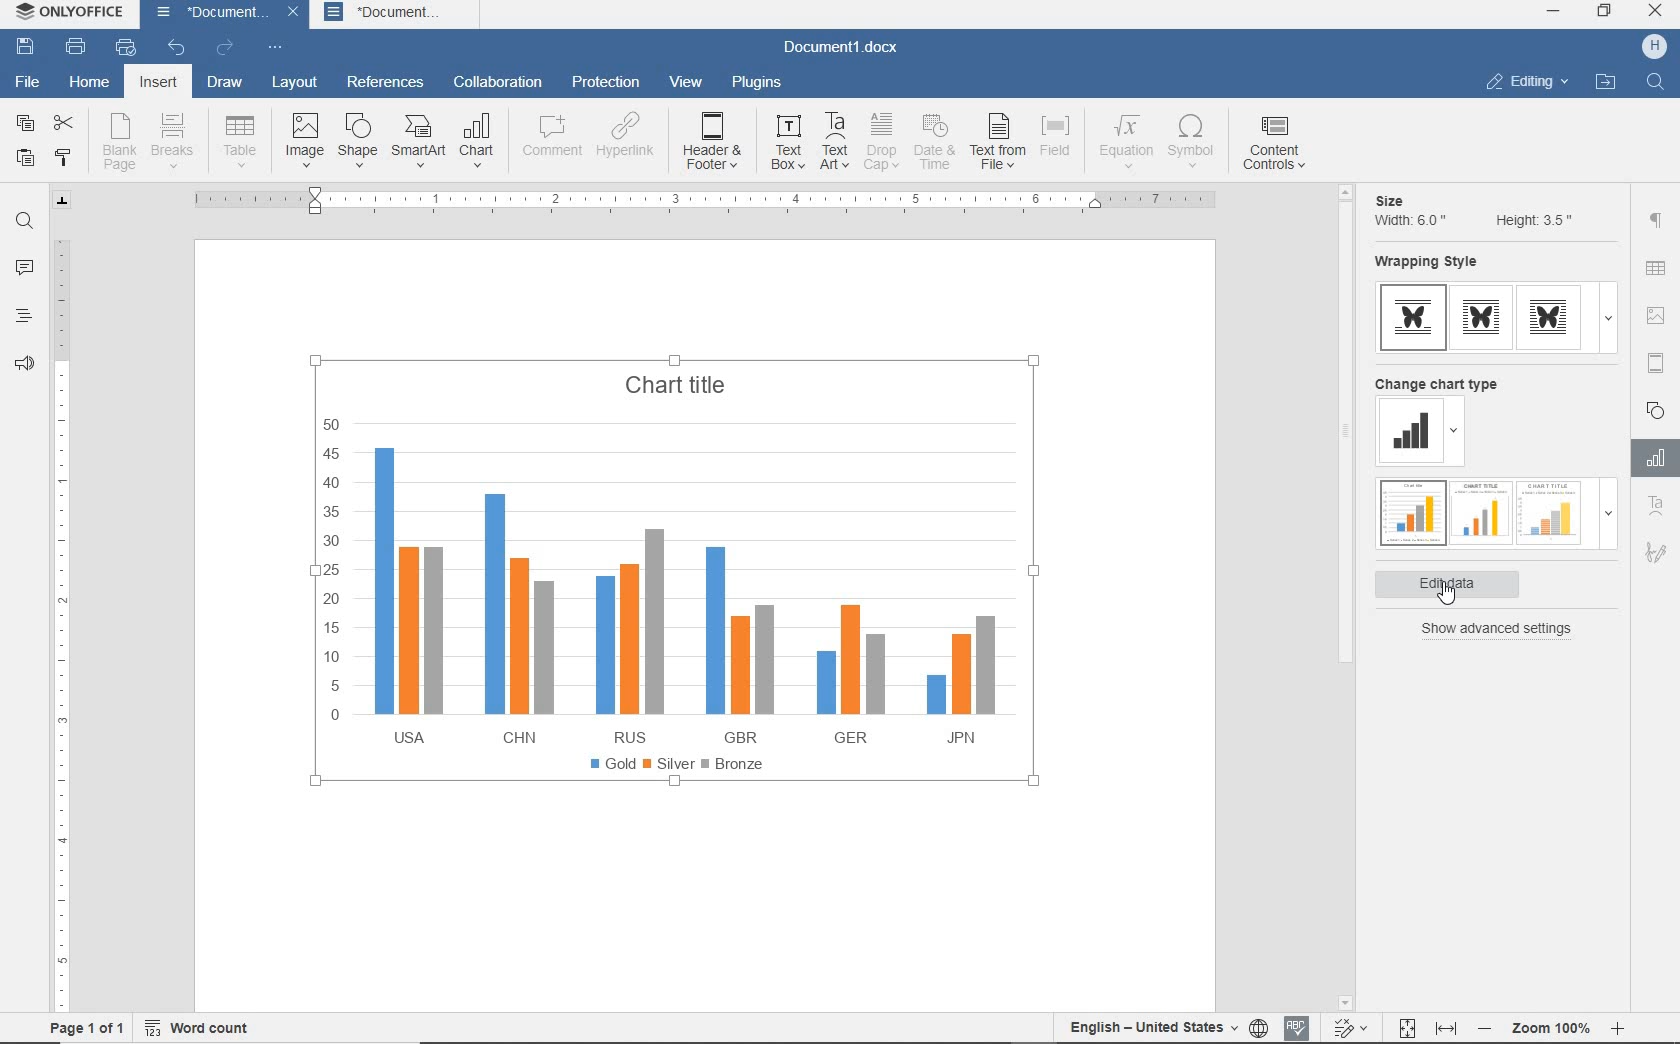  I want to click on type 2 , so click(1478, 511).